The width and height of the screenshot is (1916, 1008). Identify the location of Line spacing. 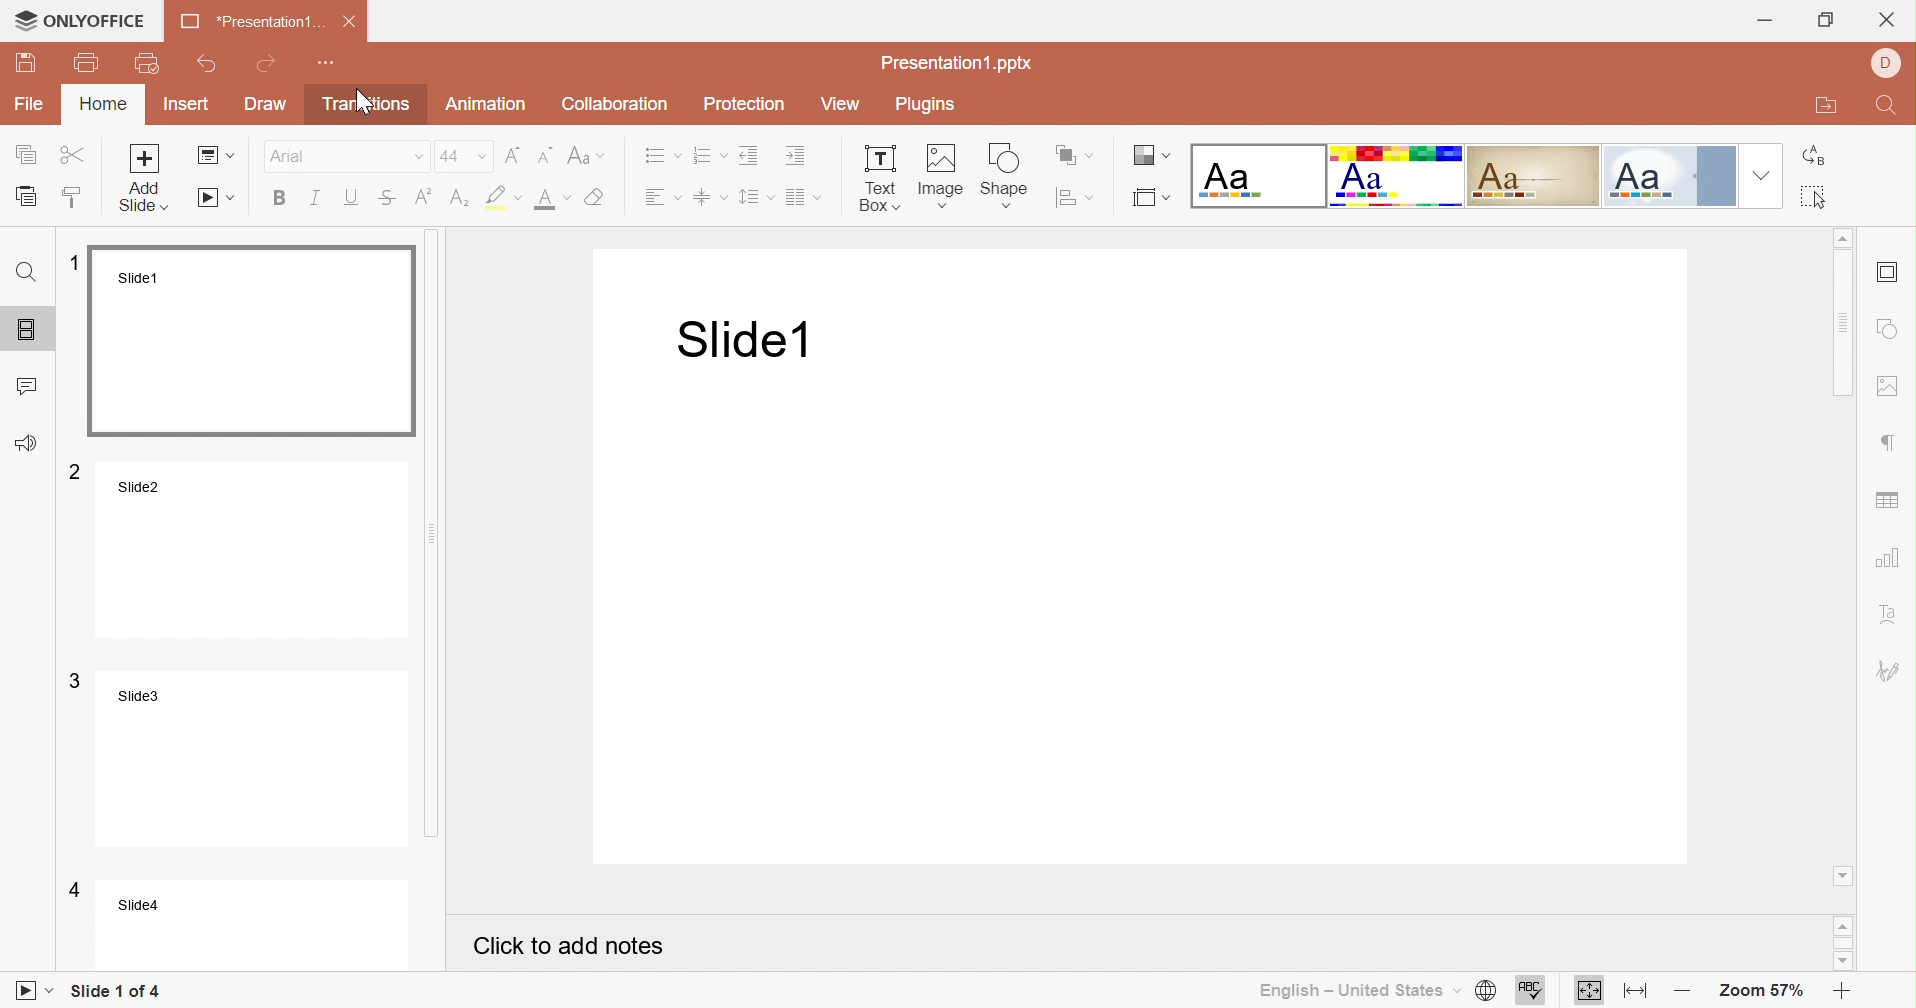
(757, 199).